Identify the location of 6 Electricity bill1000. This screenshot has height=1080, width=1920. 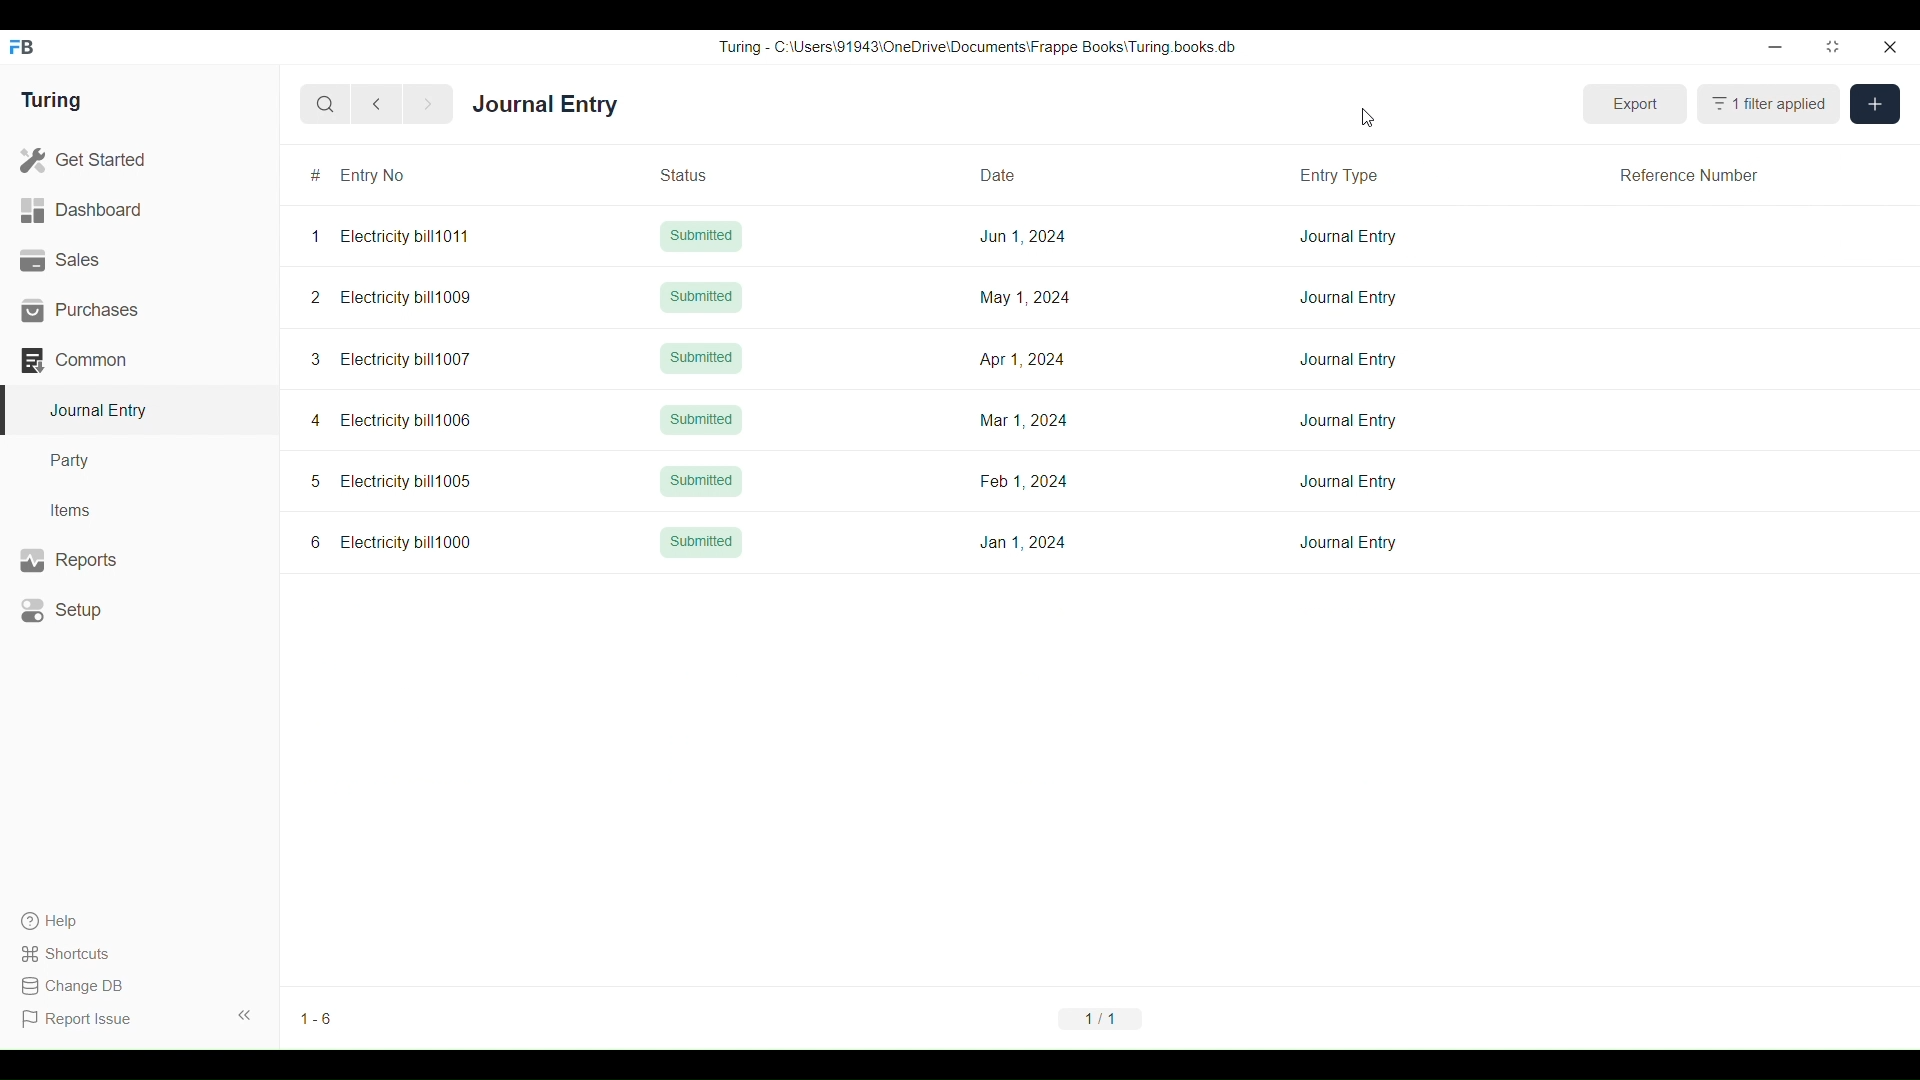
(393, 541).